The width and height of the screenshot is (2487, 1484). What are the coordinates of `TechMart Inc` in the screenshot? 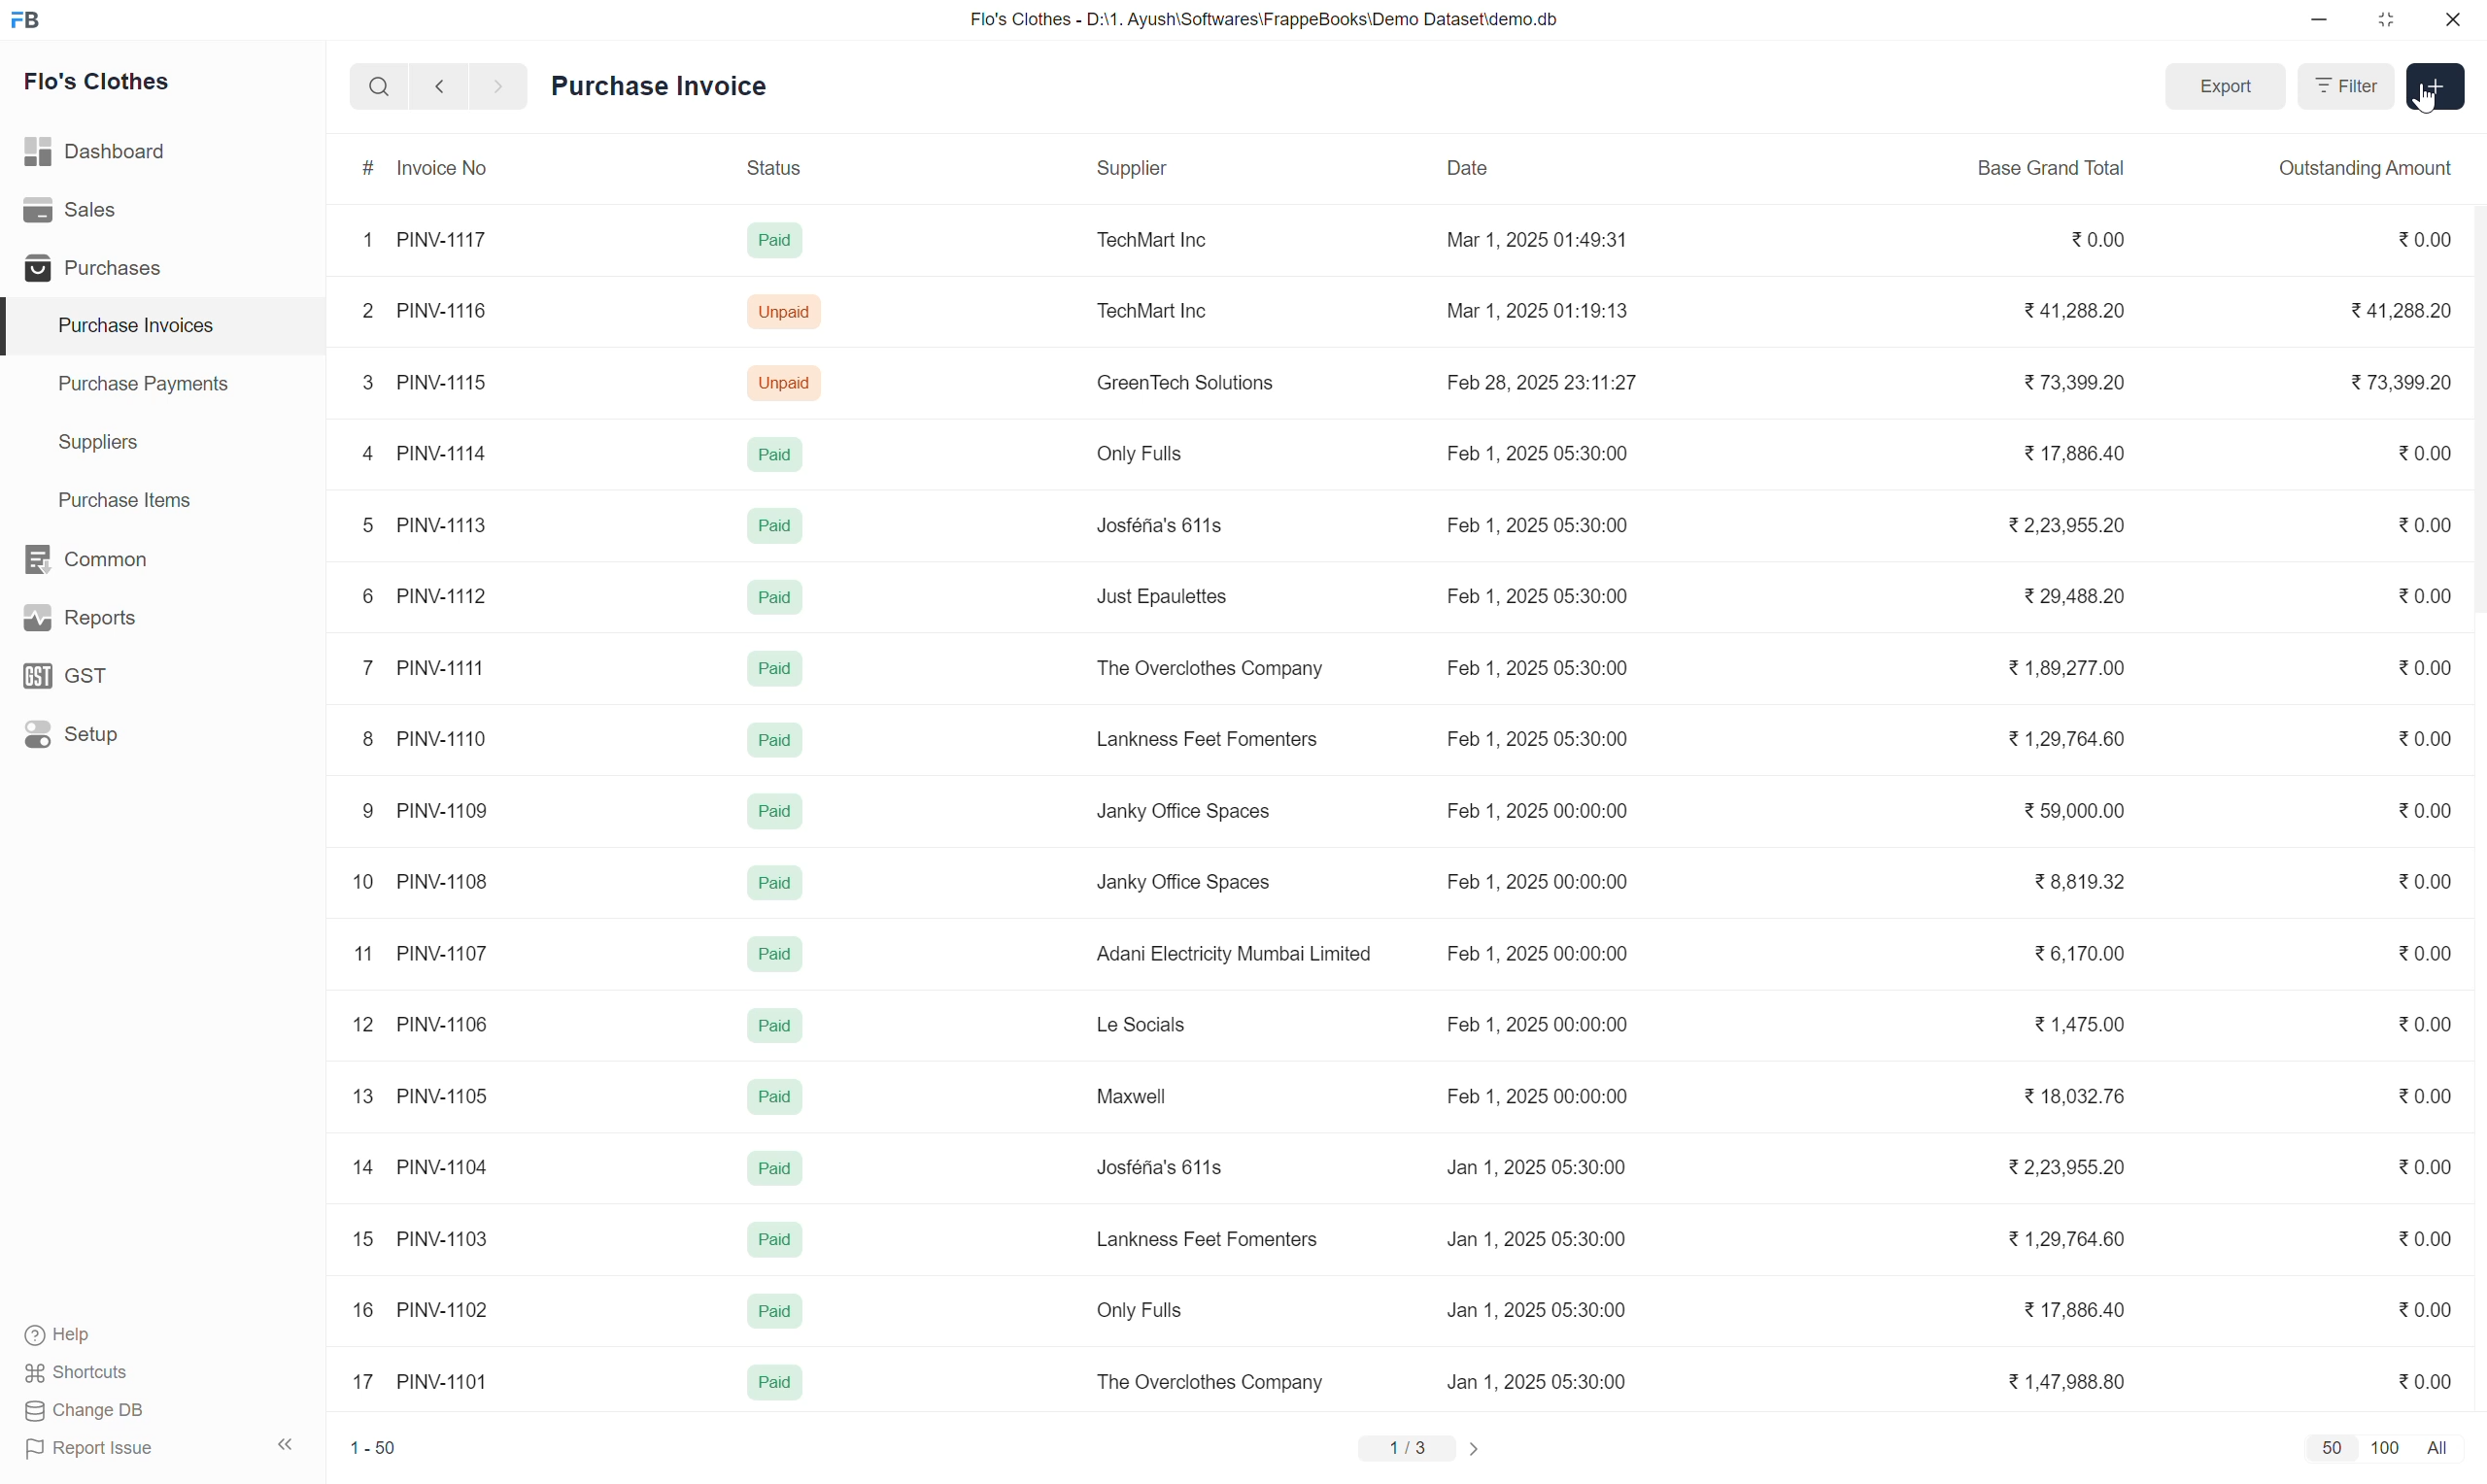 It's located at (1156, 240).